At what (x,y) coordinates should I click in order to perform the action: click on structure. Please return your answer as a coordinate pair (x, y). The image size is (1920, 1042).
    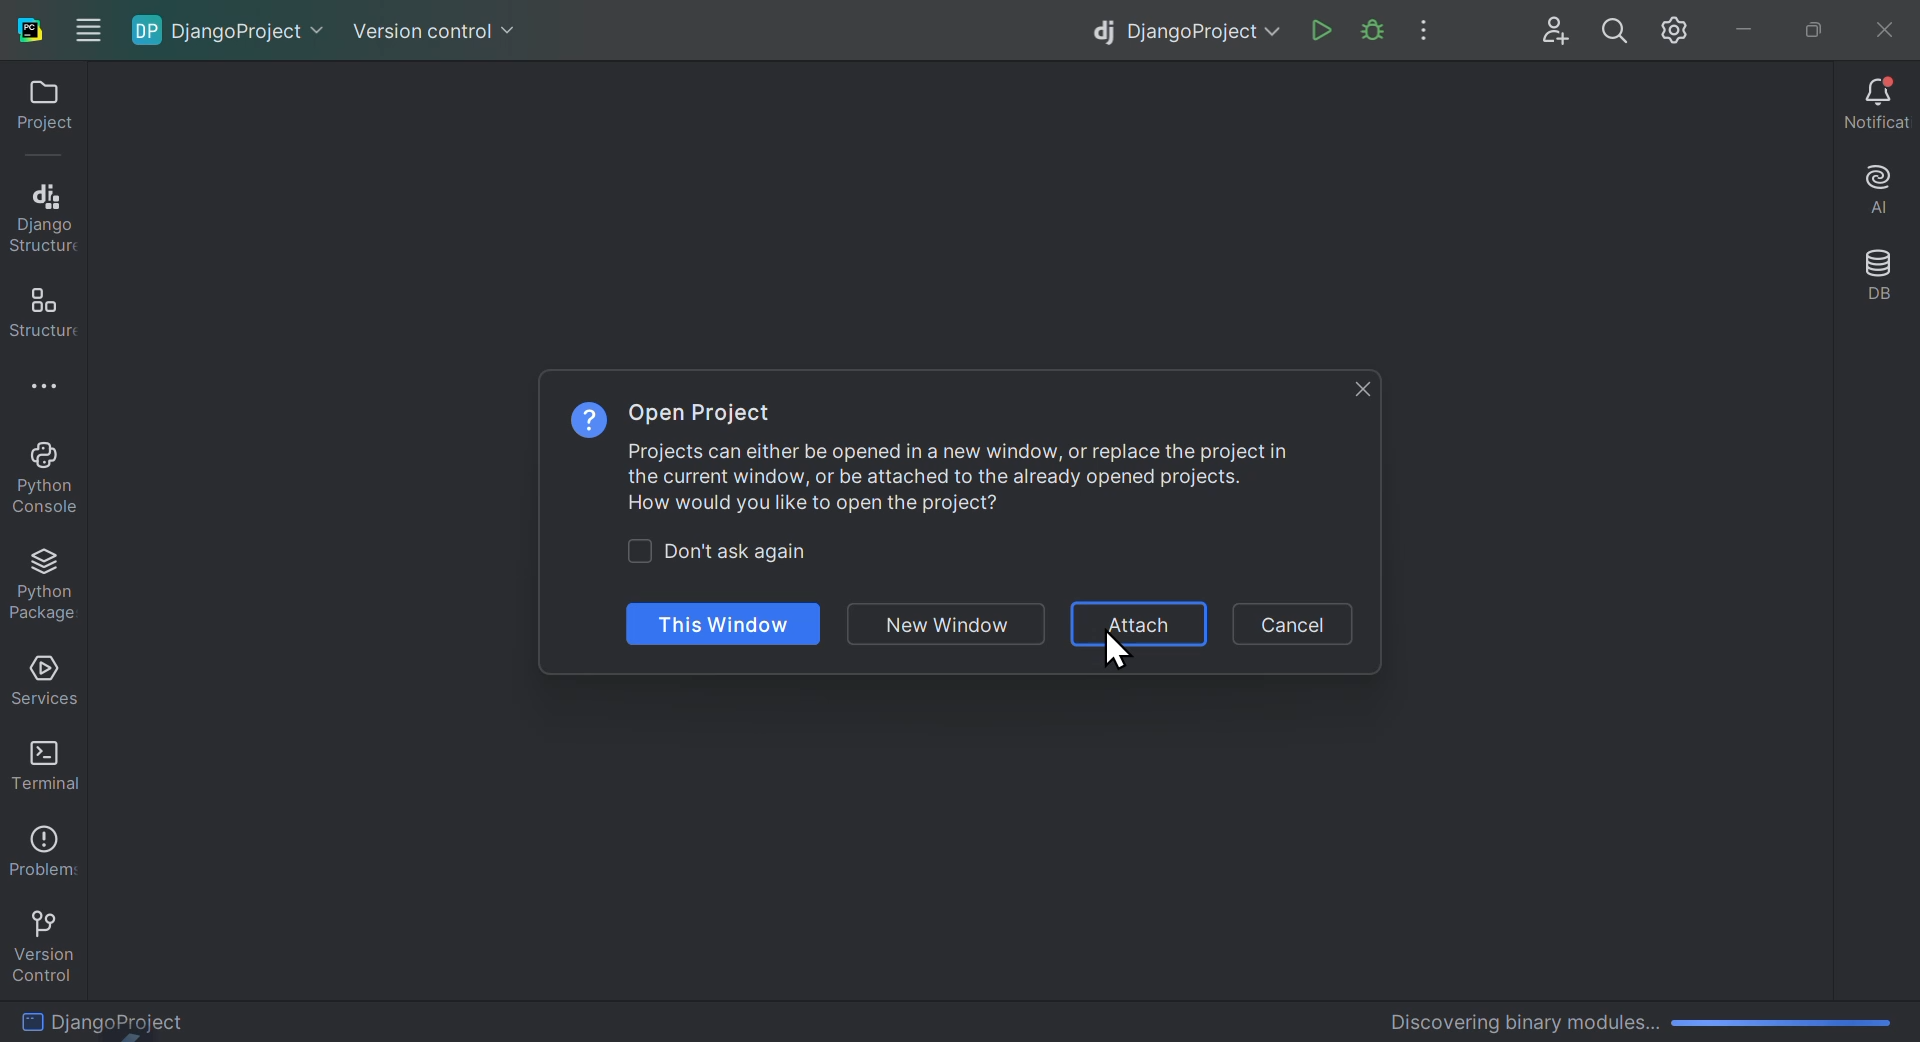
    Looking at the image, I should click on (38, 312).